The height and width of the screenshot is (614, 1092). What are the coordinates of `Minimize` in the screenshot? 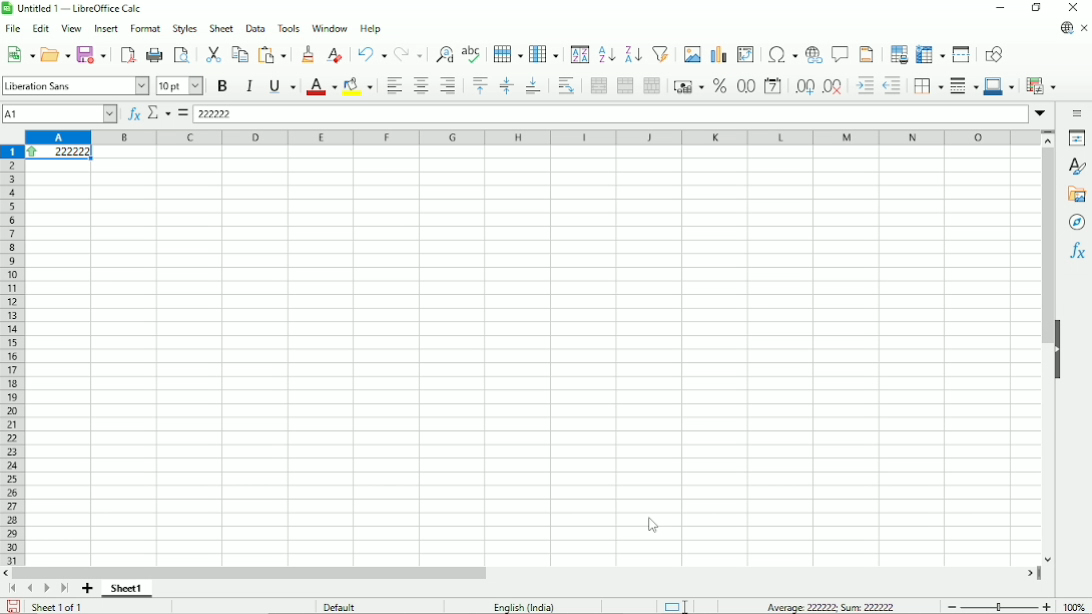 It's located at (1000, 10).